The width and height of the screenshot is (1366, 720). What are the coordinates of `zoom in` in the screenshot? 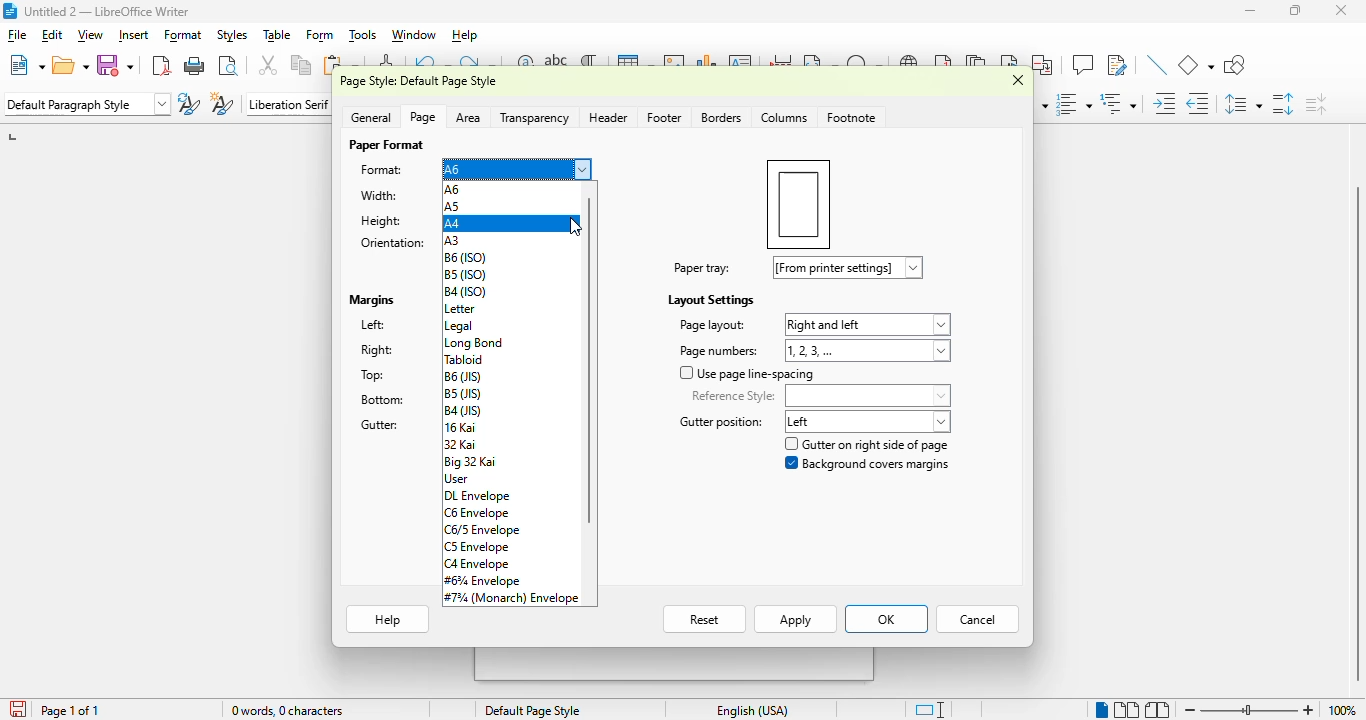 It's located at (1309, 710).